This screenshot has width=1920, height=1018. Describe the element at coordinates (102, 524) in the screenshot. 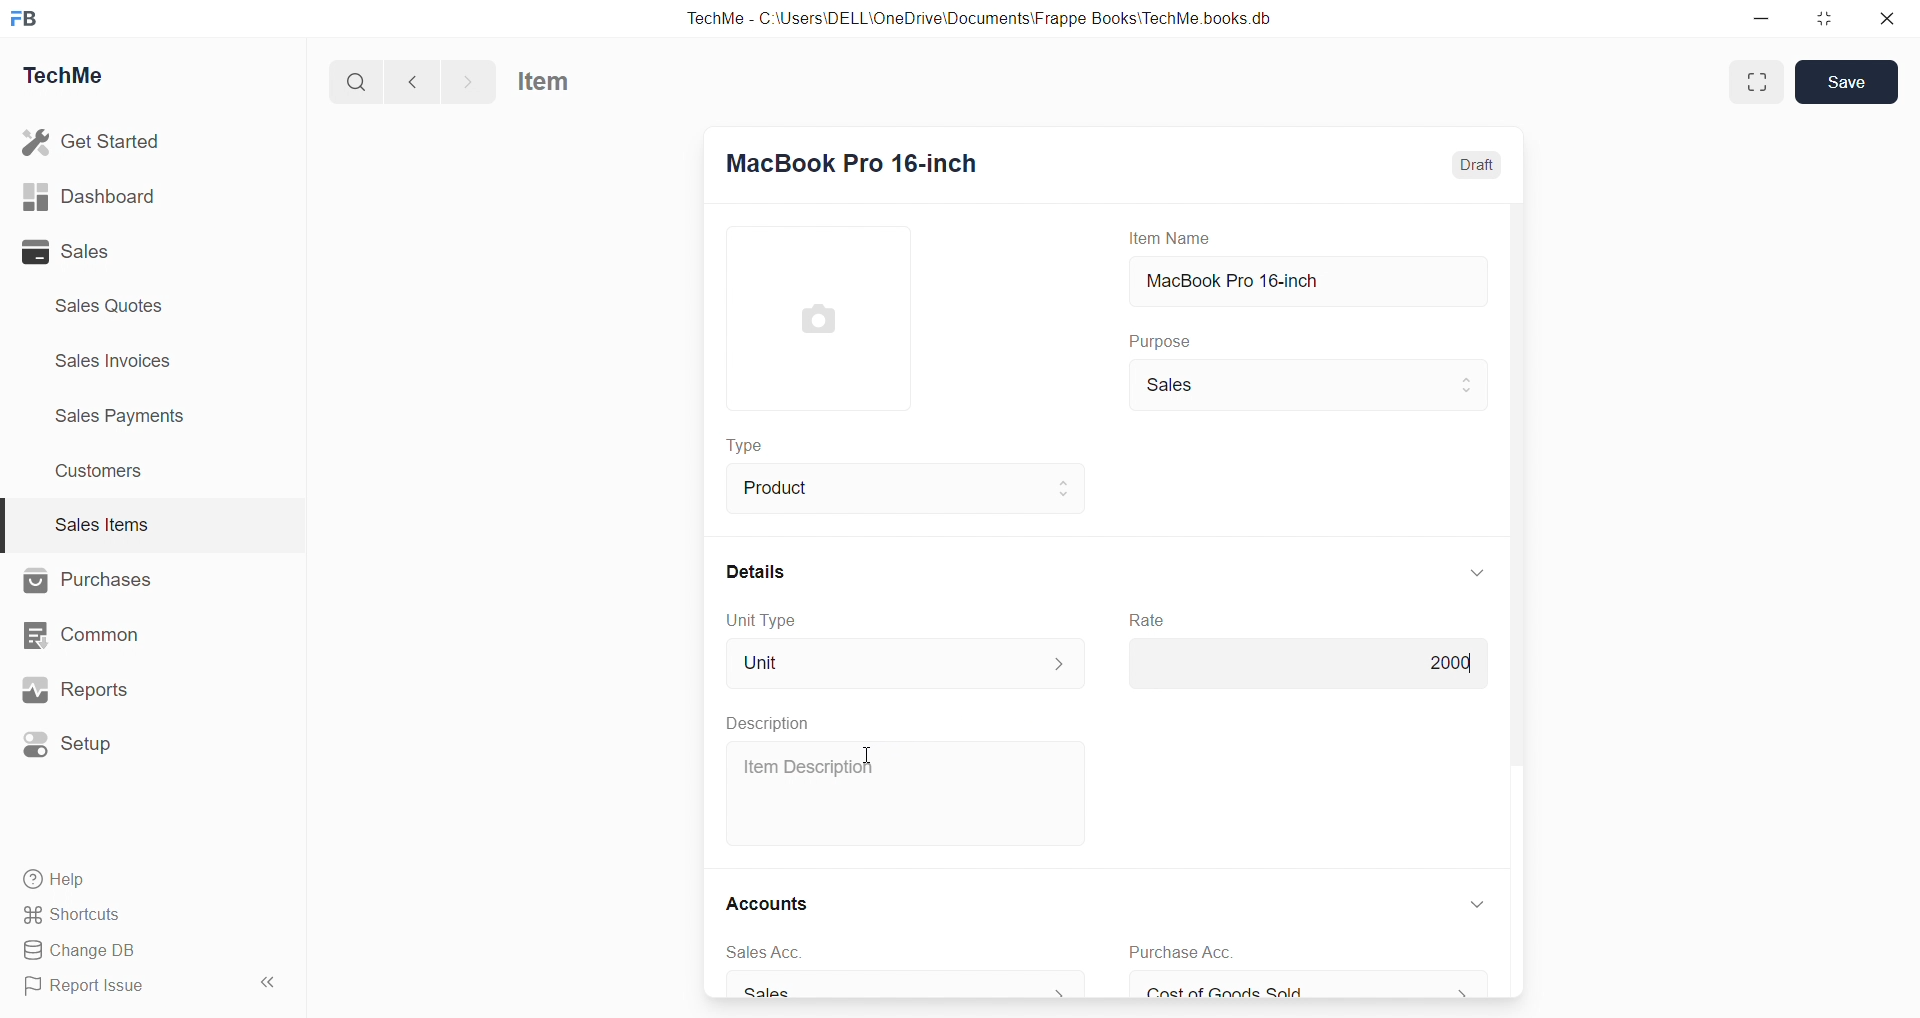

I see `Sales Items` at that location.